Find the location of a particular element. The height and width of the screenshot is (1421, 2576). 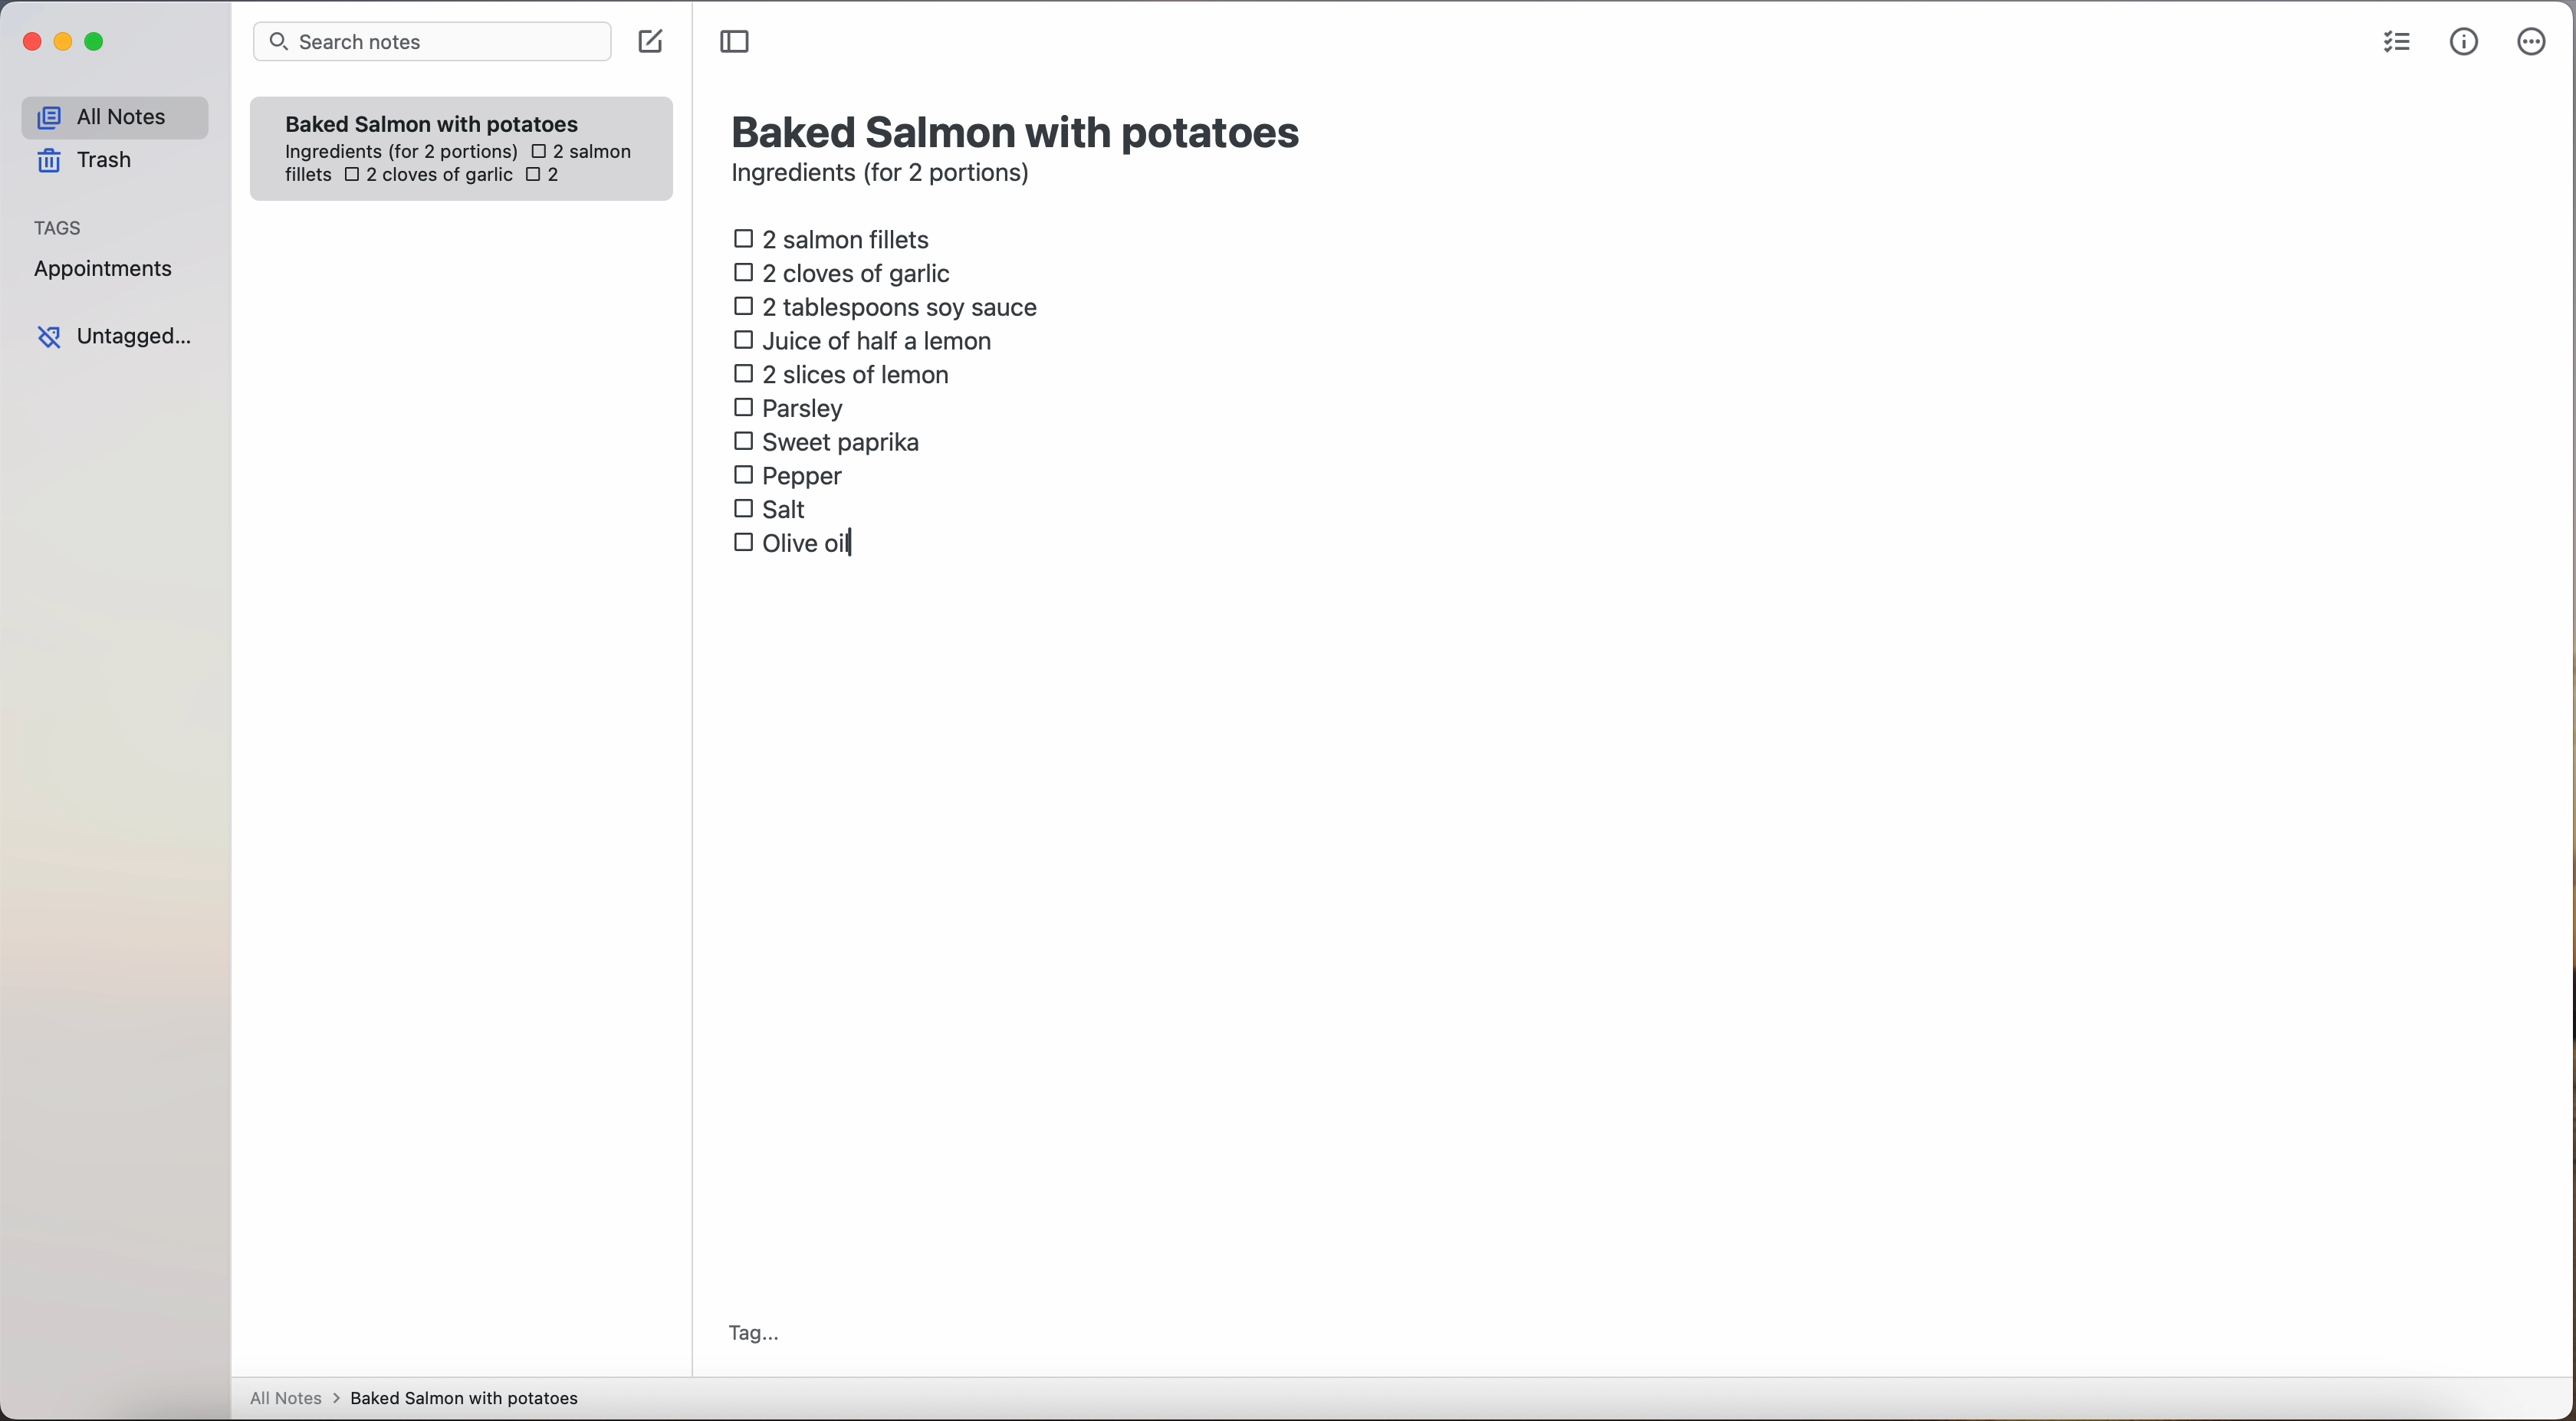

close Simplenote is located at coordinates (29, 43).